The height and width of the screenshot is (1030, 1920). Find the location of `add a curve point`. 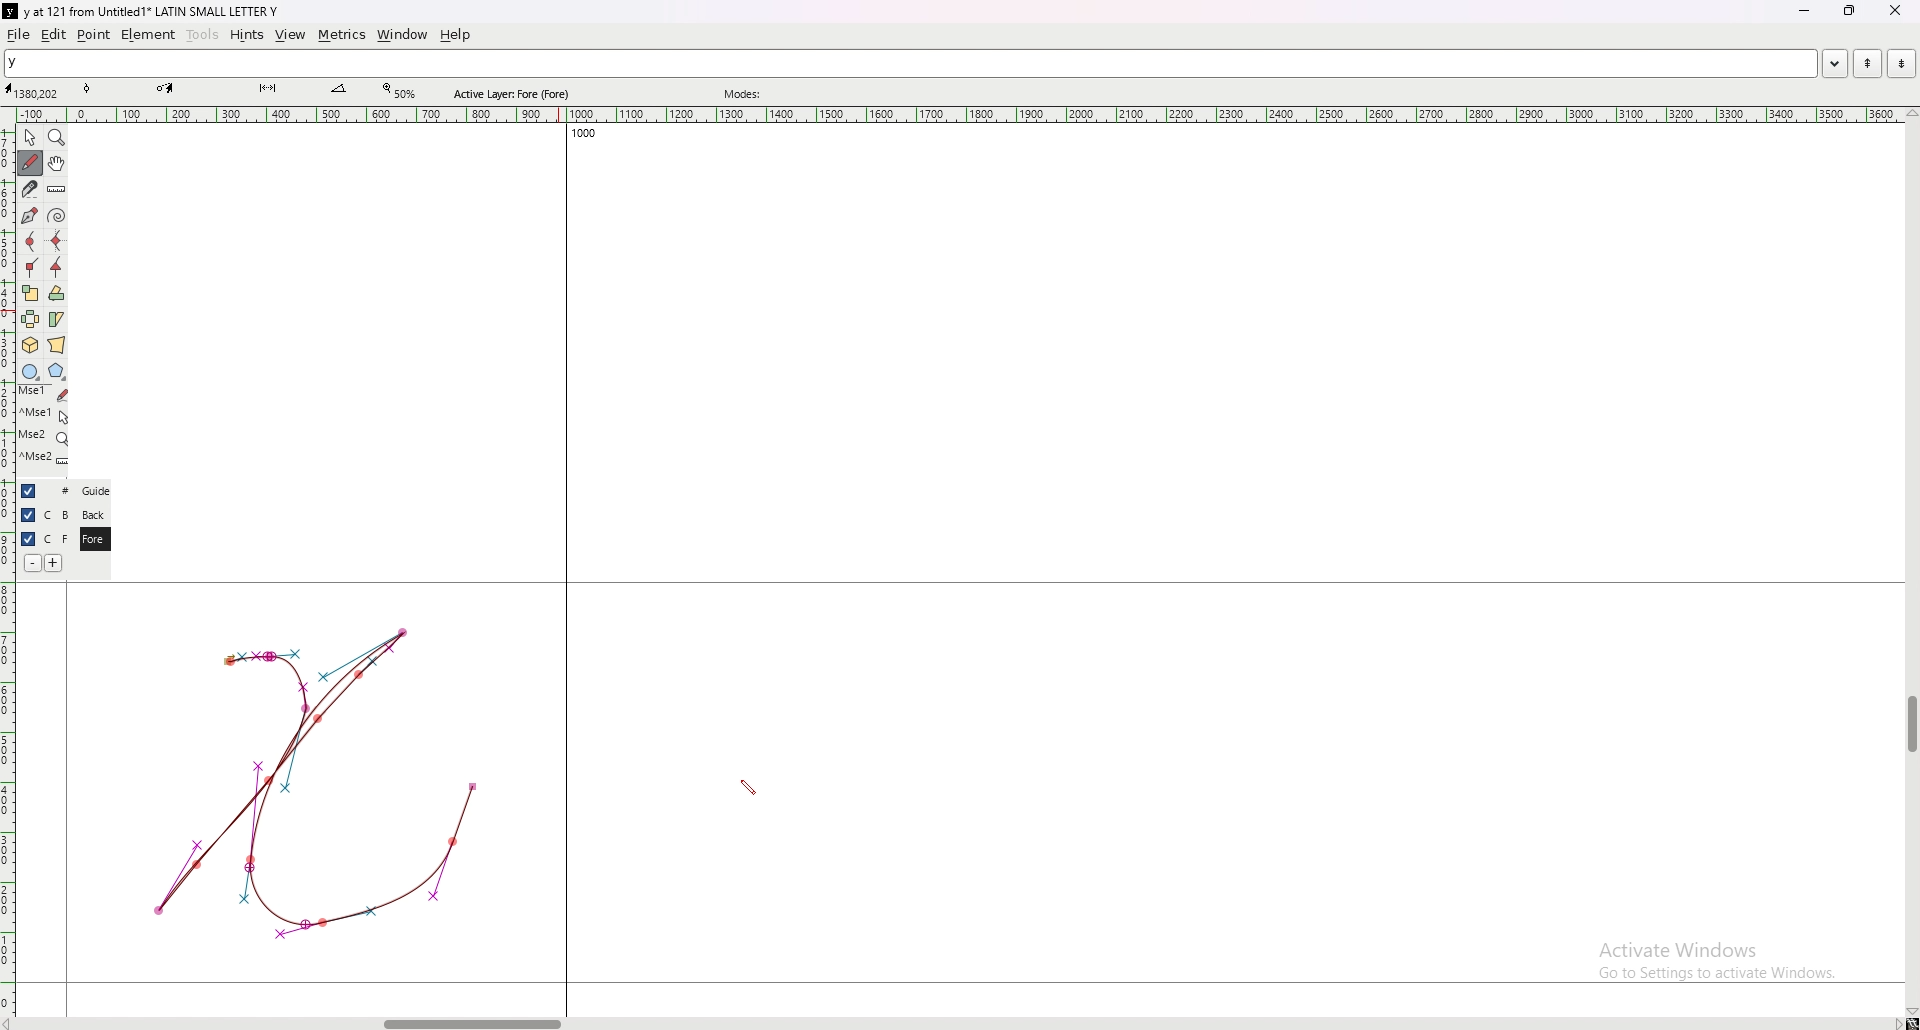

add a curve point is located at coordinates (30, 242).